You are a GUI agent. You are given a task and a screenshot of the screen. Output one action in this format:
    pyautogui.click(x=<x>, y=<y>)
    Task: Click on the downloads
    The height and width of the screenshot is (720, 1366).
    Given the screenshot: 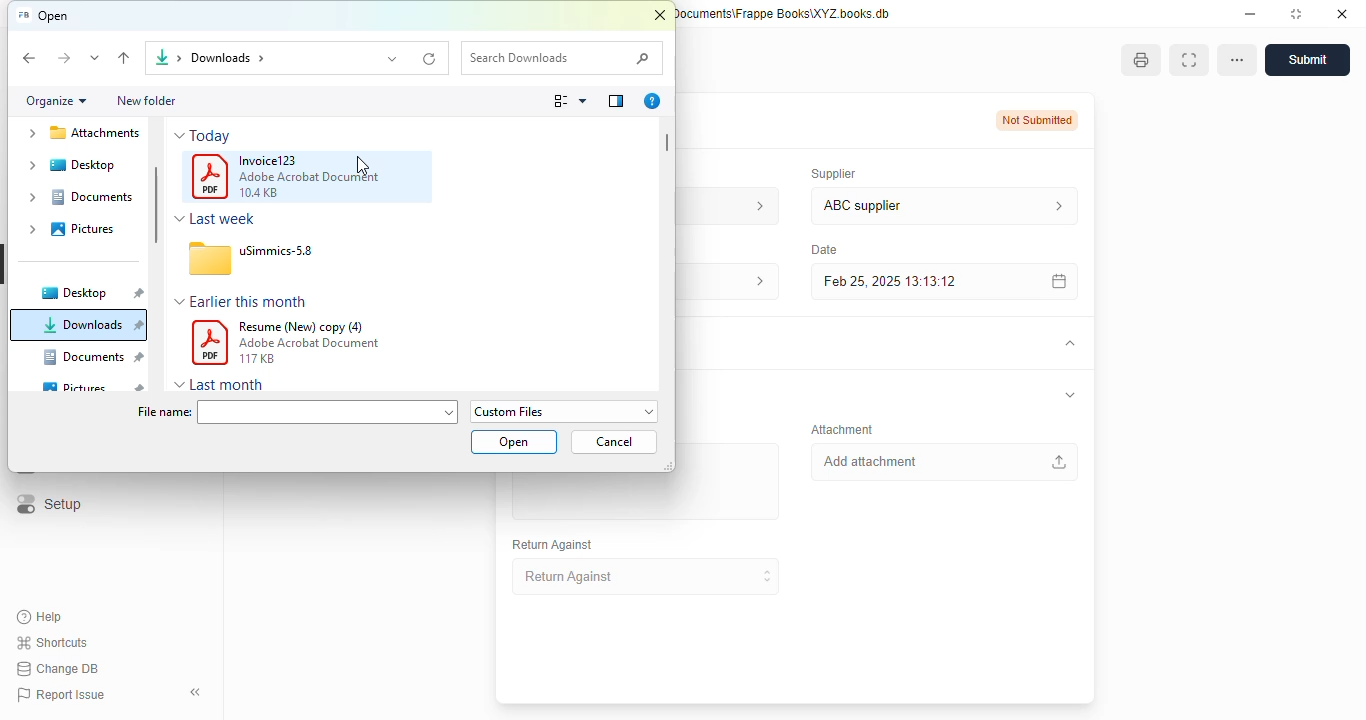 What is the action you would take?
    pyautogui.click(x=90, y=325)
    